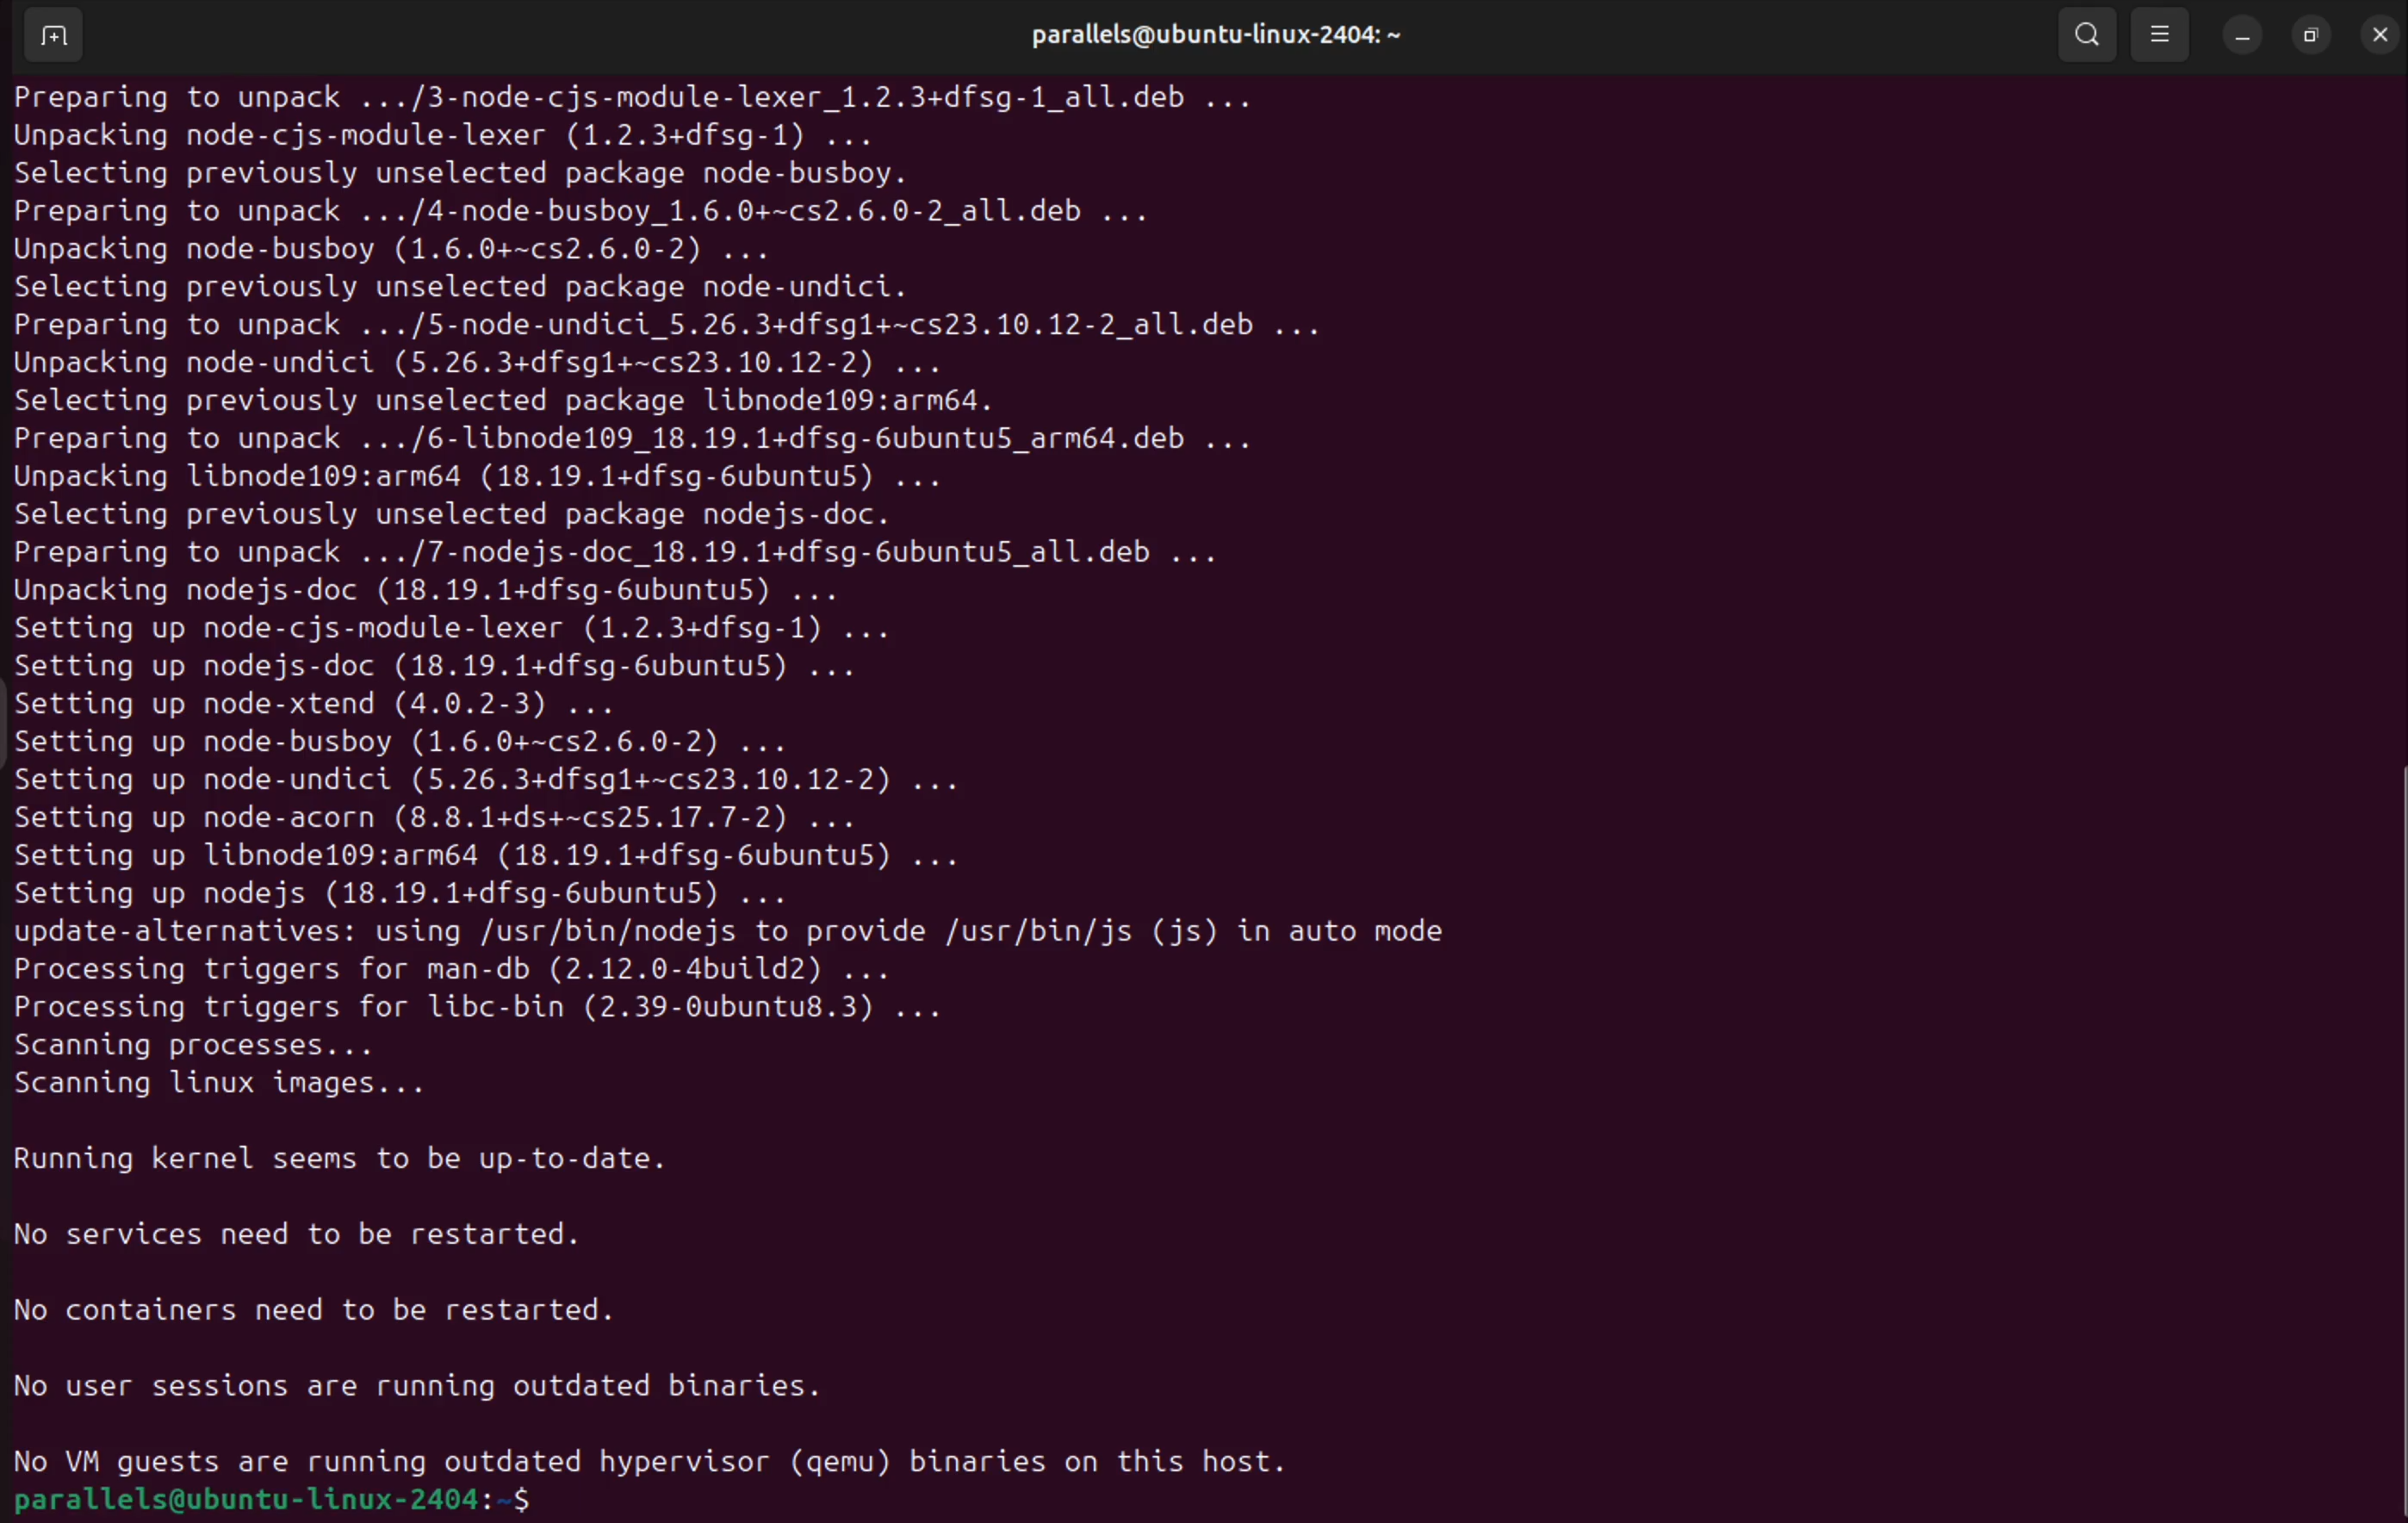 The height and width of the screenshot is (1523, 2408). Describe the element at coordinates (335, 1307) in the screenshot. I see `No containers need to be restarted.` at that location.